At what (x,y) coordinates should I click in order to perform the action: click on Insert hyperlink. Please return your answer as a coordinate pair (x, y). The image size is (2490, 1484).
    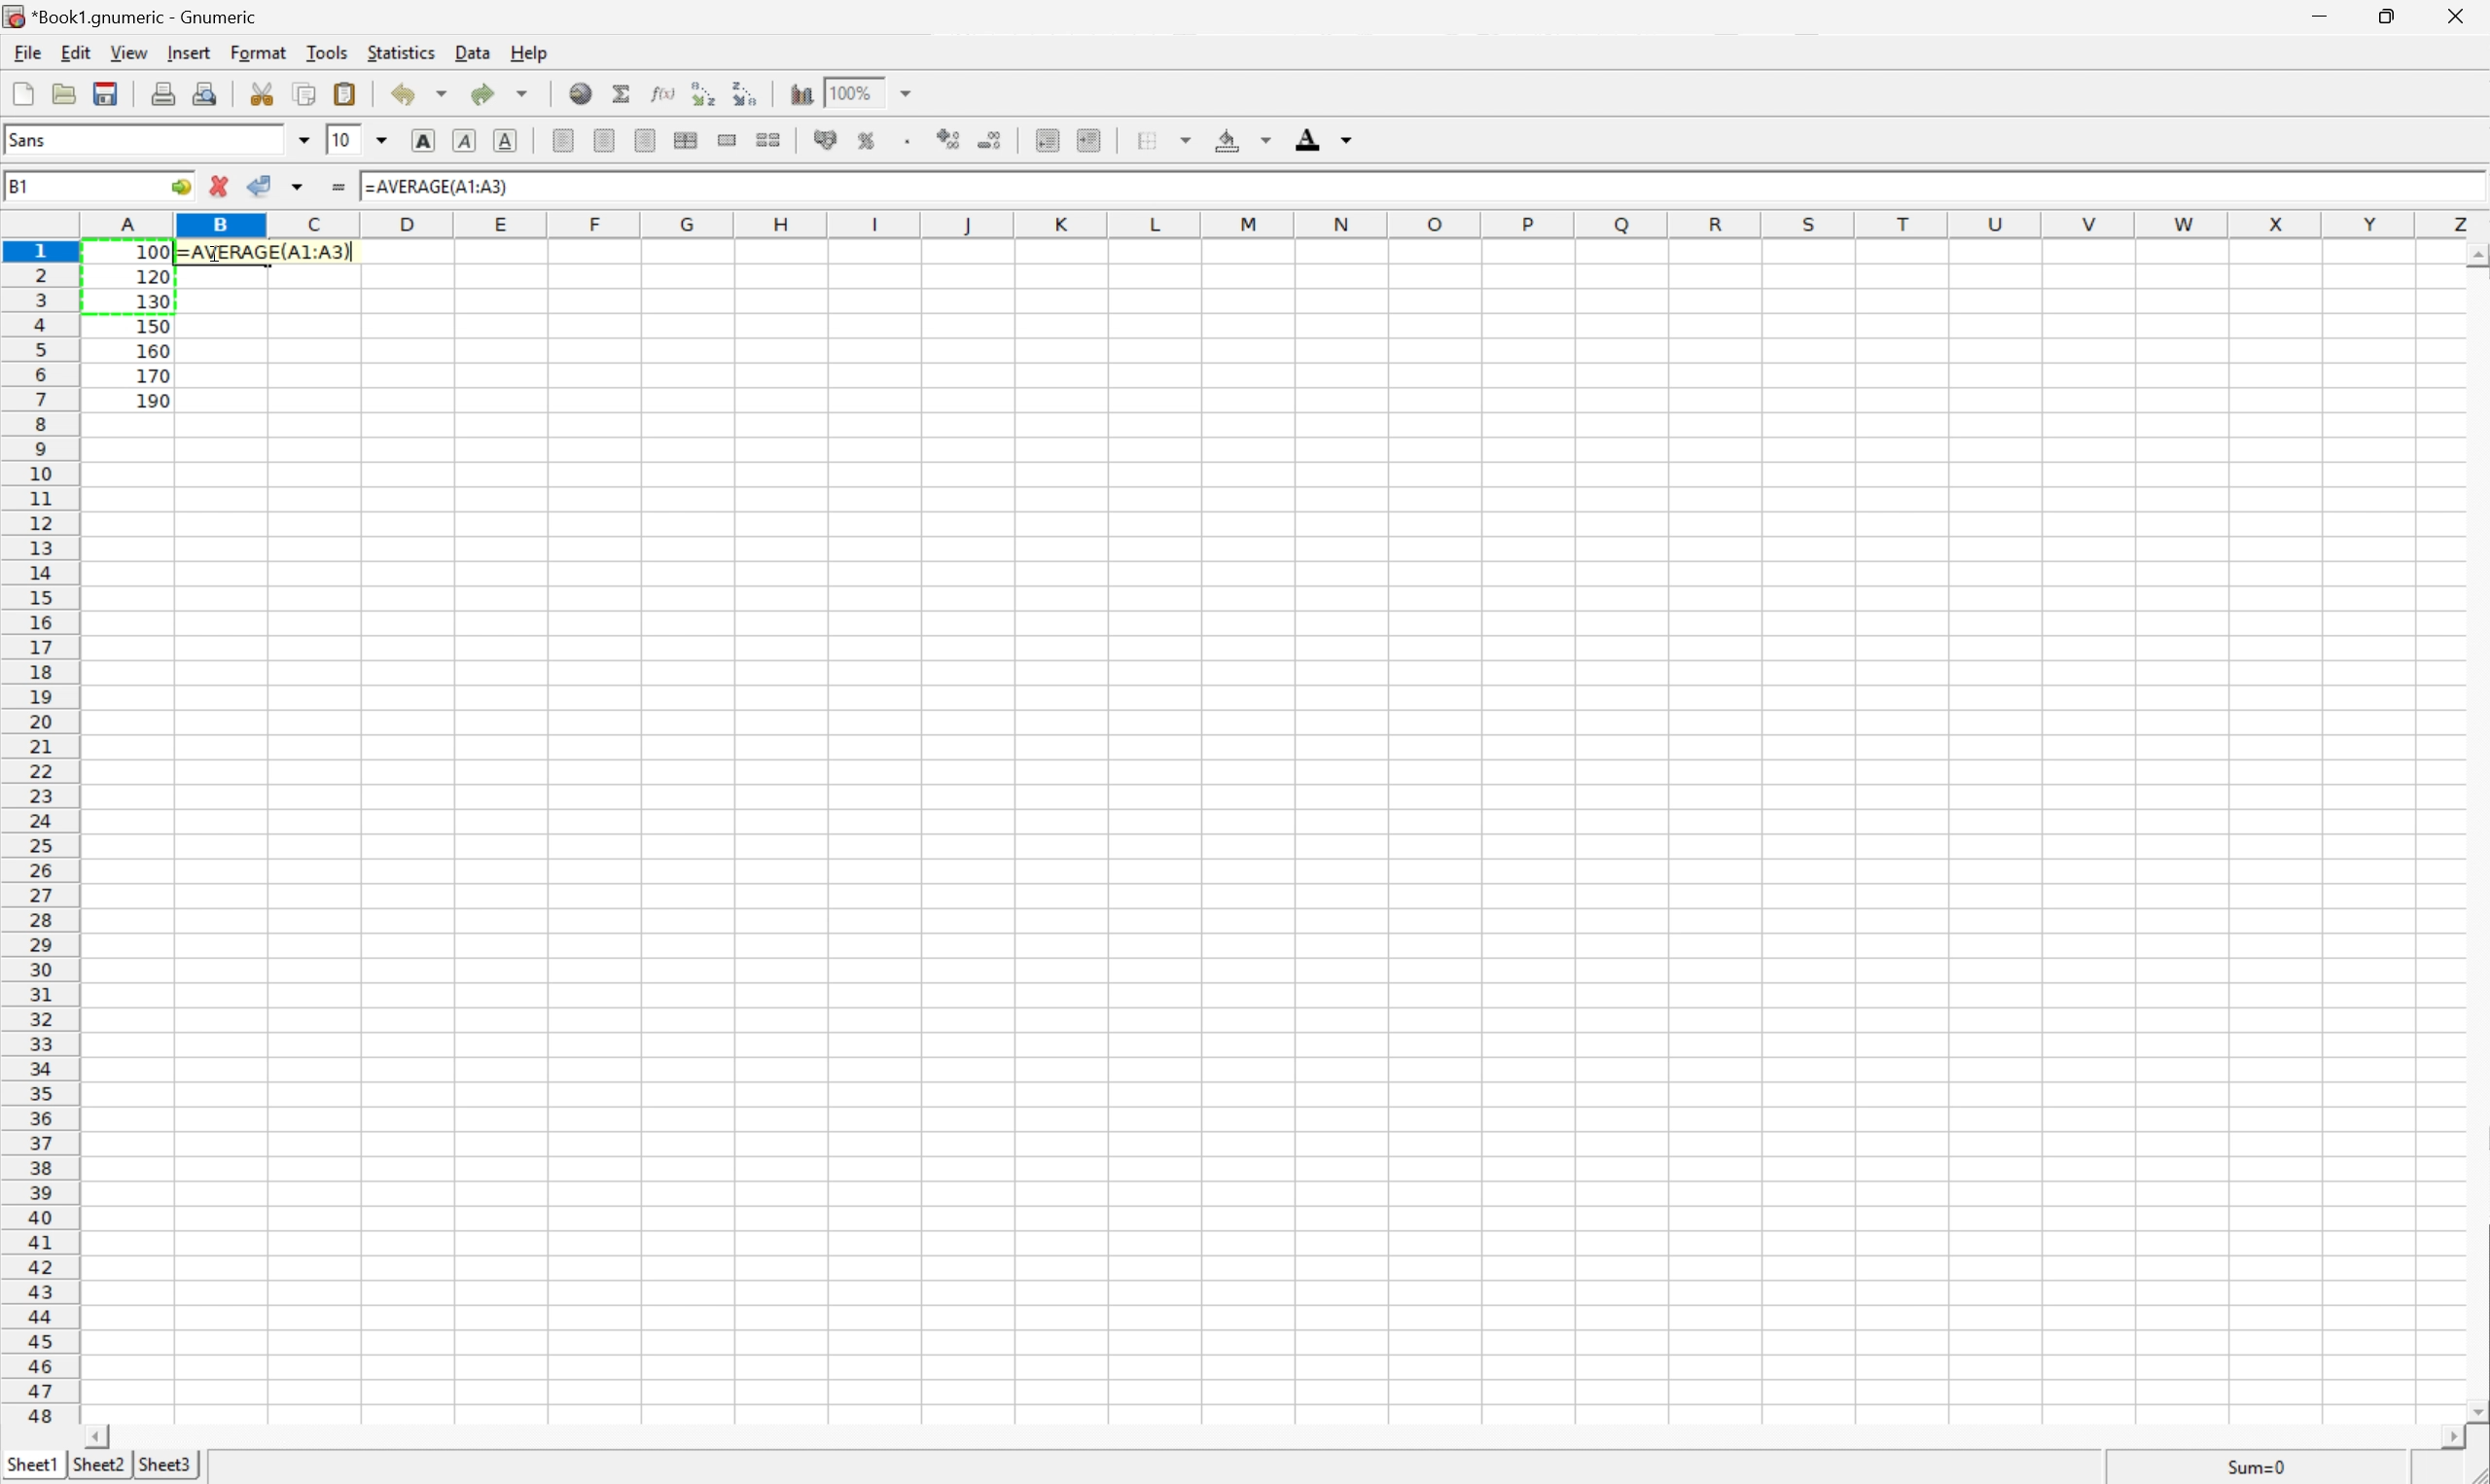
    Looking at the image, I should click on (578, 94).